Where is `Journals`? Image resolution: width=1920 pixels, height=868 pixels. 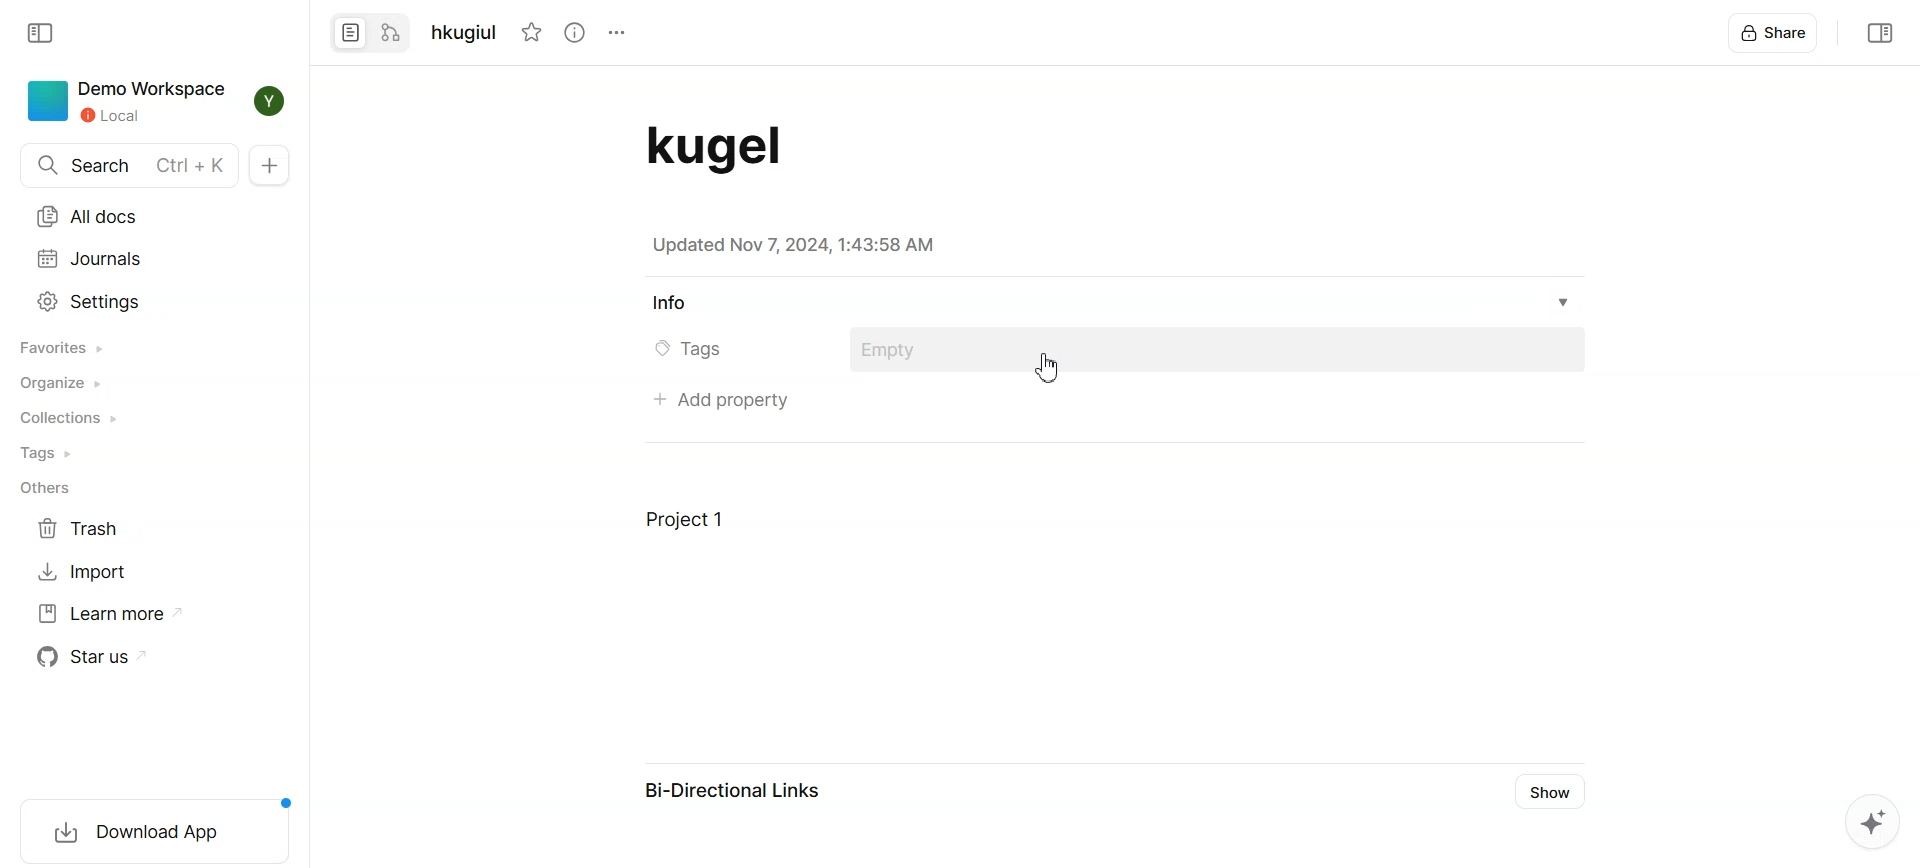 Journals is located at coordinates (92, 259).